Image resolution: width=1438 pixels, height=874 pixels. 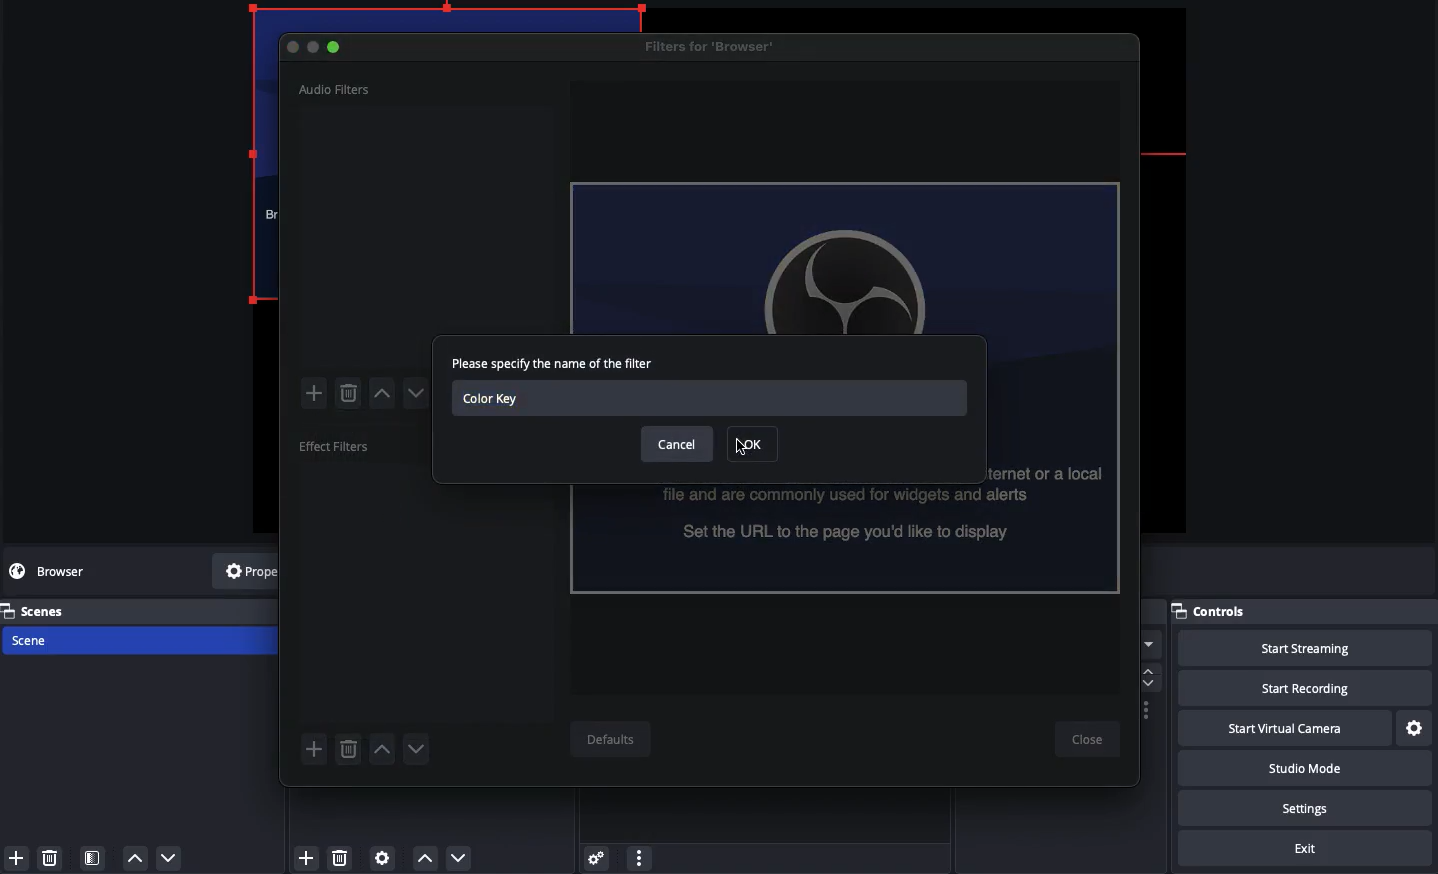 What do you see at coordinates (599, 859) in the screenshot?
I see `Advanced audio properties` at bounding box center [599, 859].